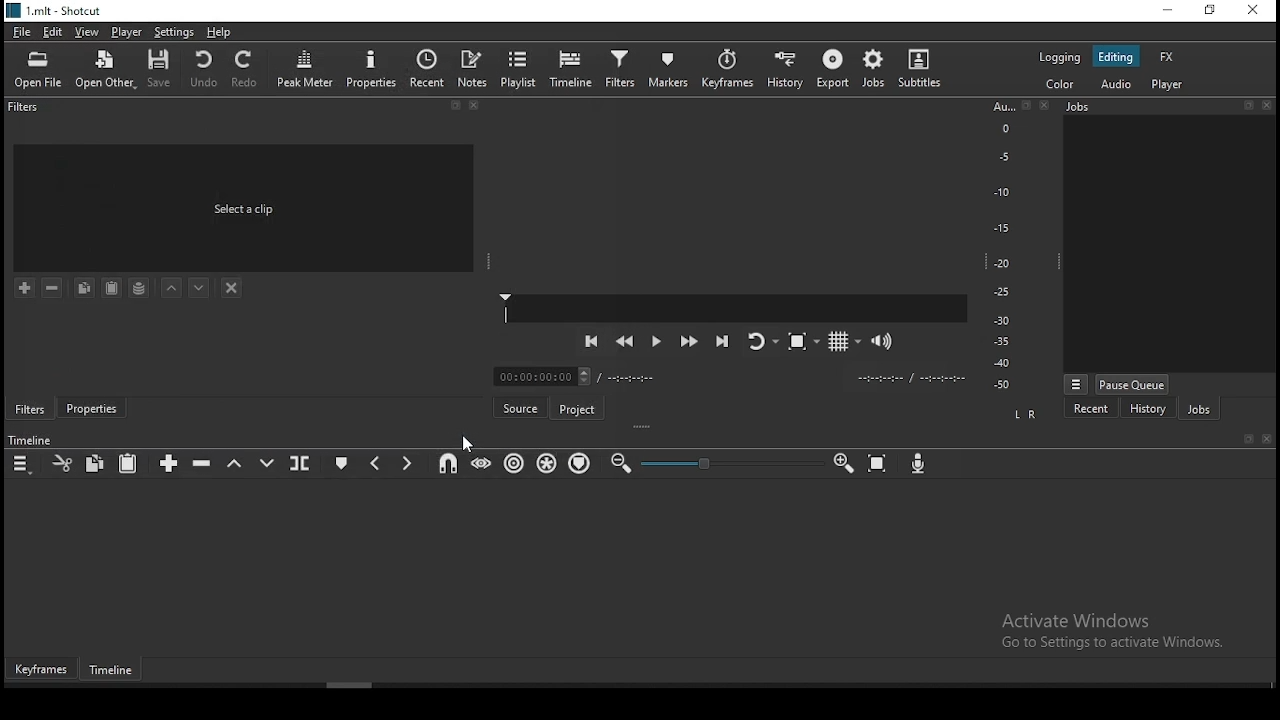  I want to click on scrub while dragging, so click(479, 465).